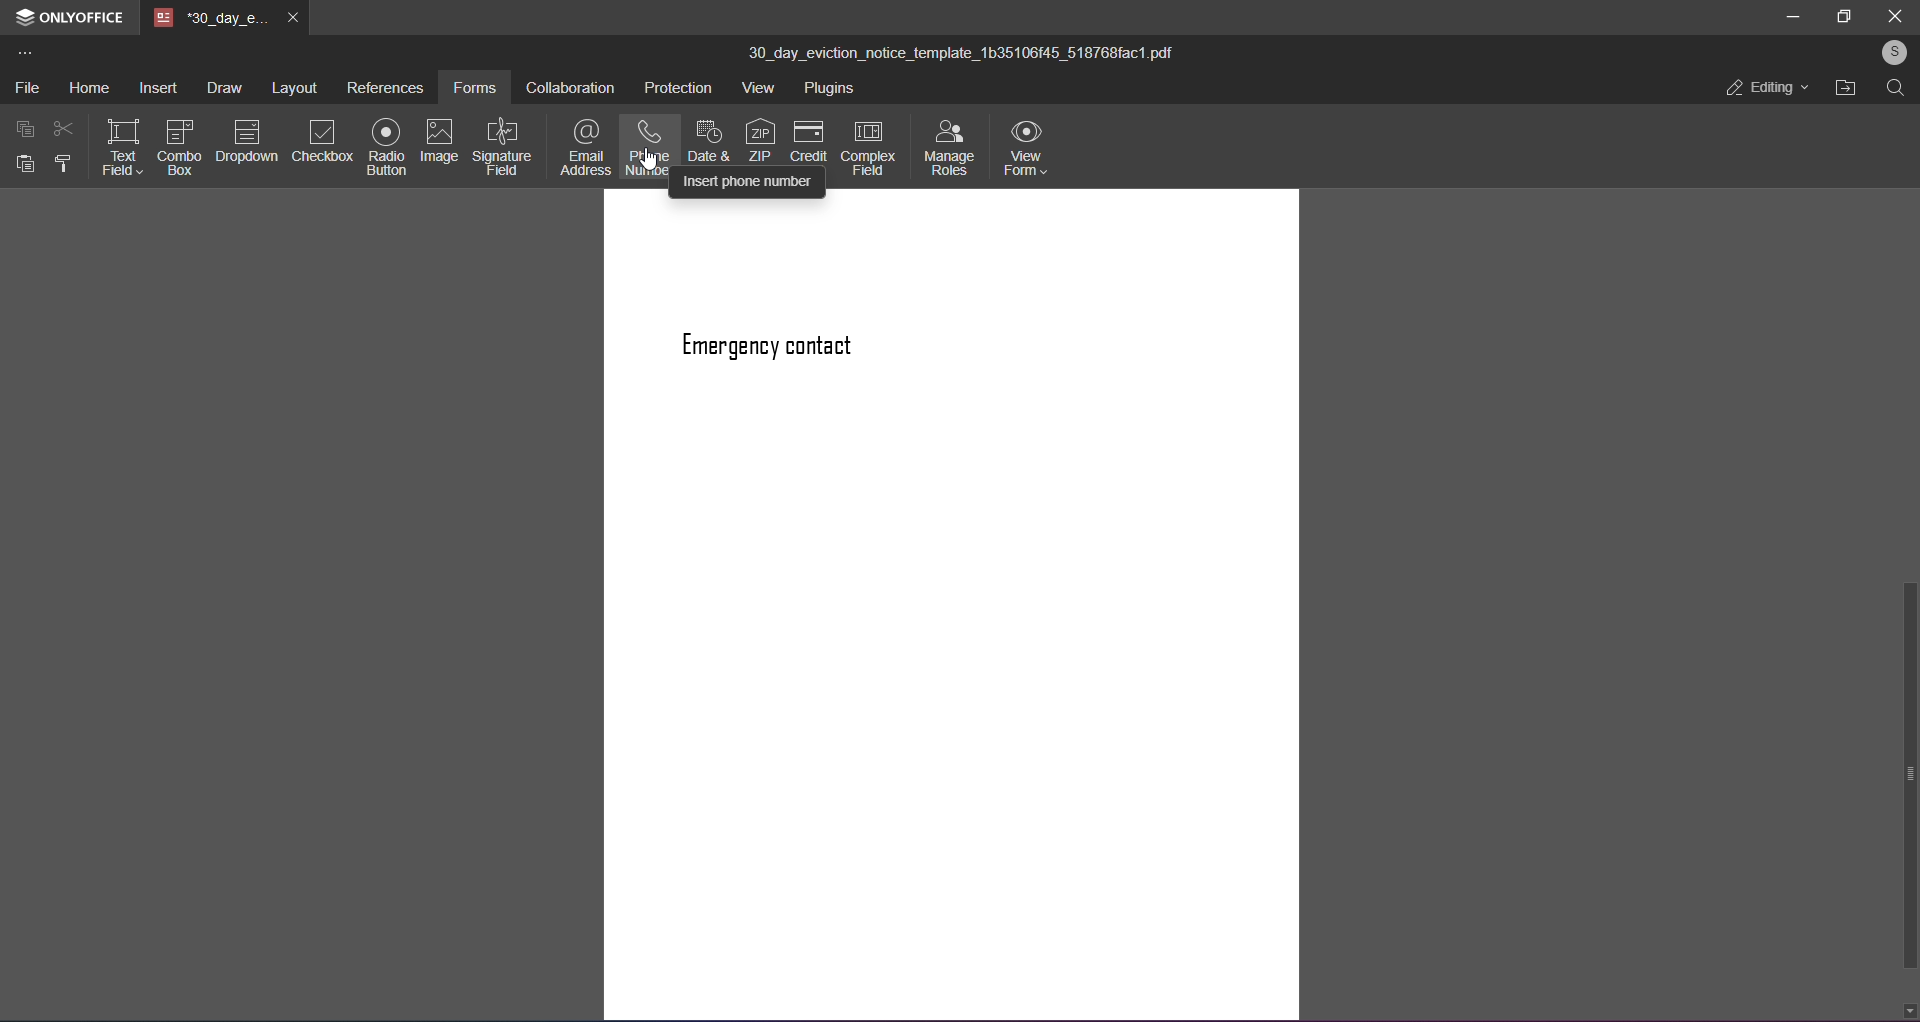 The width and height of the screenshot is (1920, 1022). Describe the element at coordinates (1894, 17) in the screenshot. I see `close` at that location.